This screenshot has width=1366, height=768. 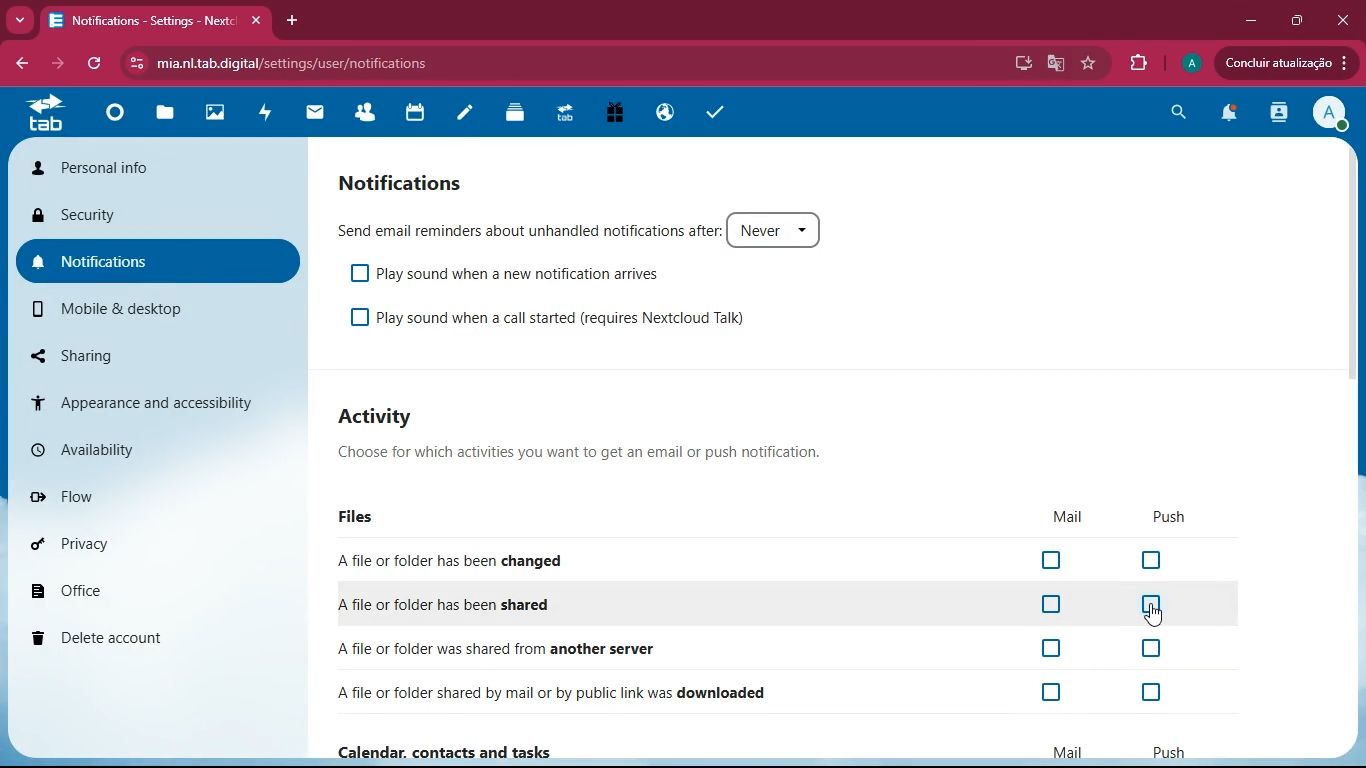 I want to click on tab, so click(x=160, y=21).